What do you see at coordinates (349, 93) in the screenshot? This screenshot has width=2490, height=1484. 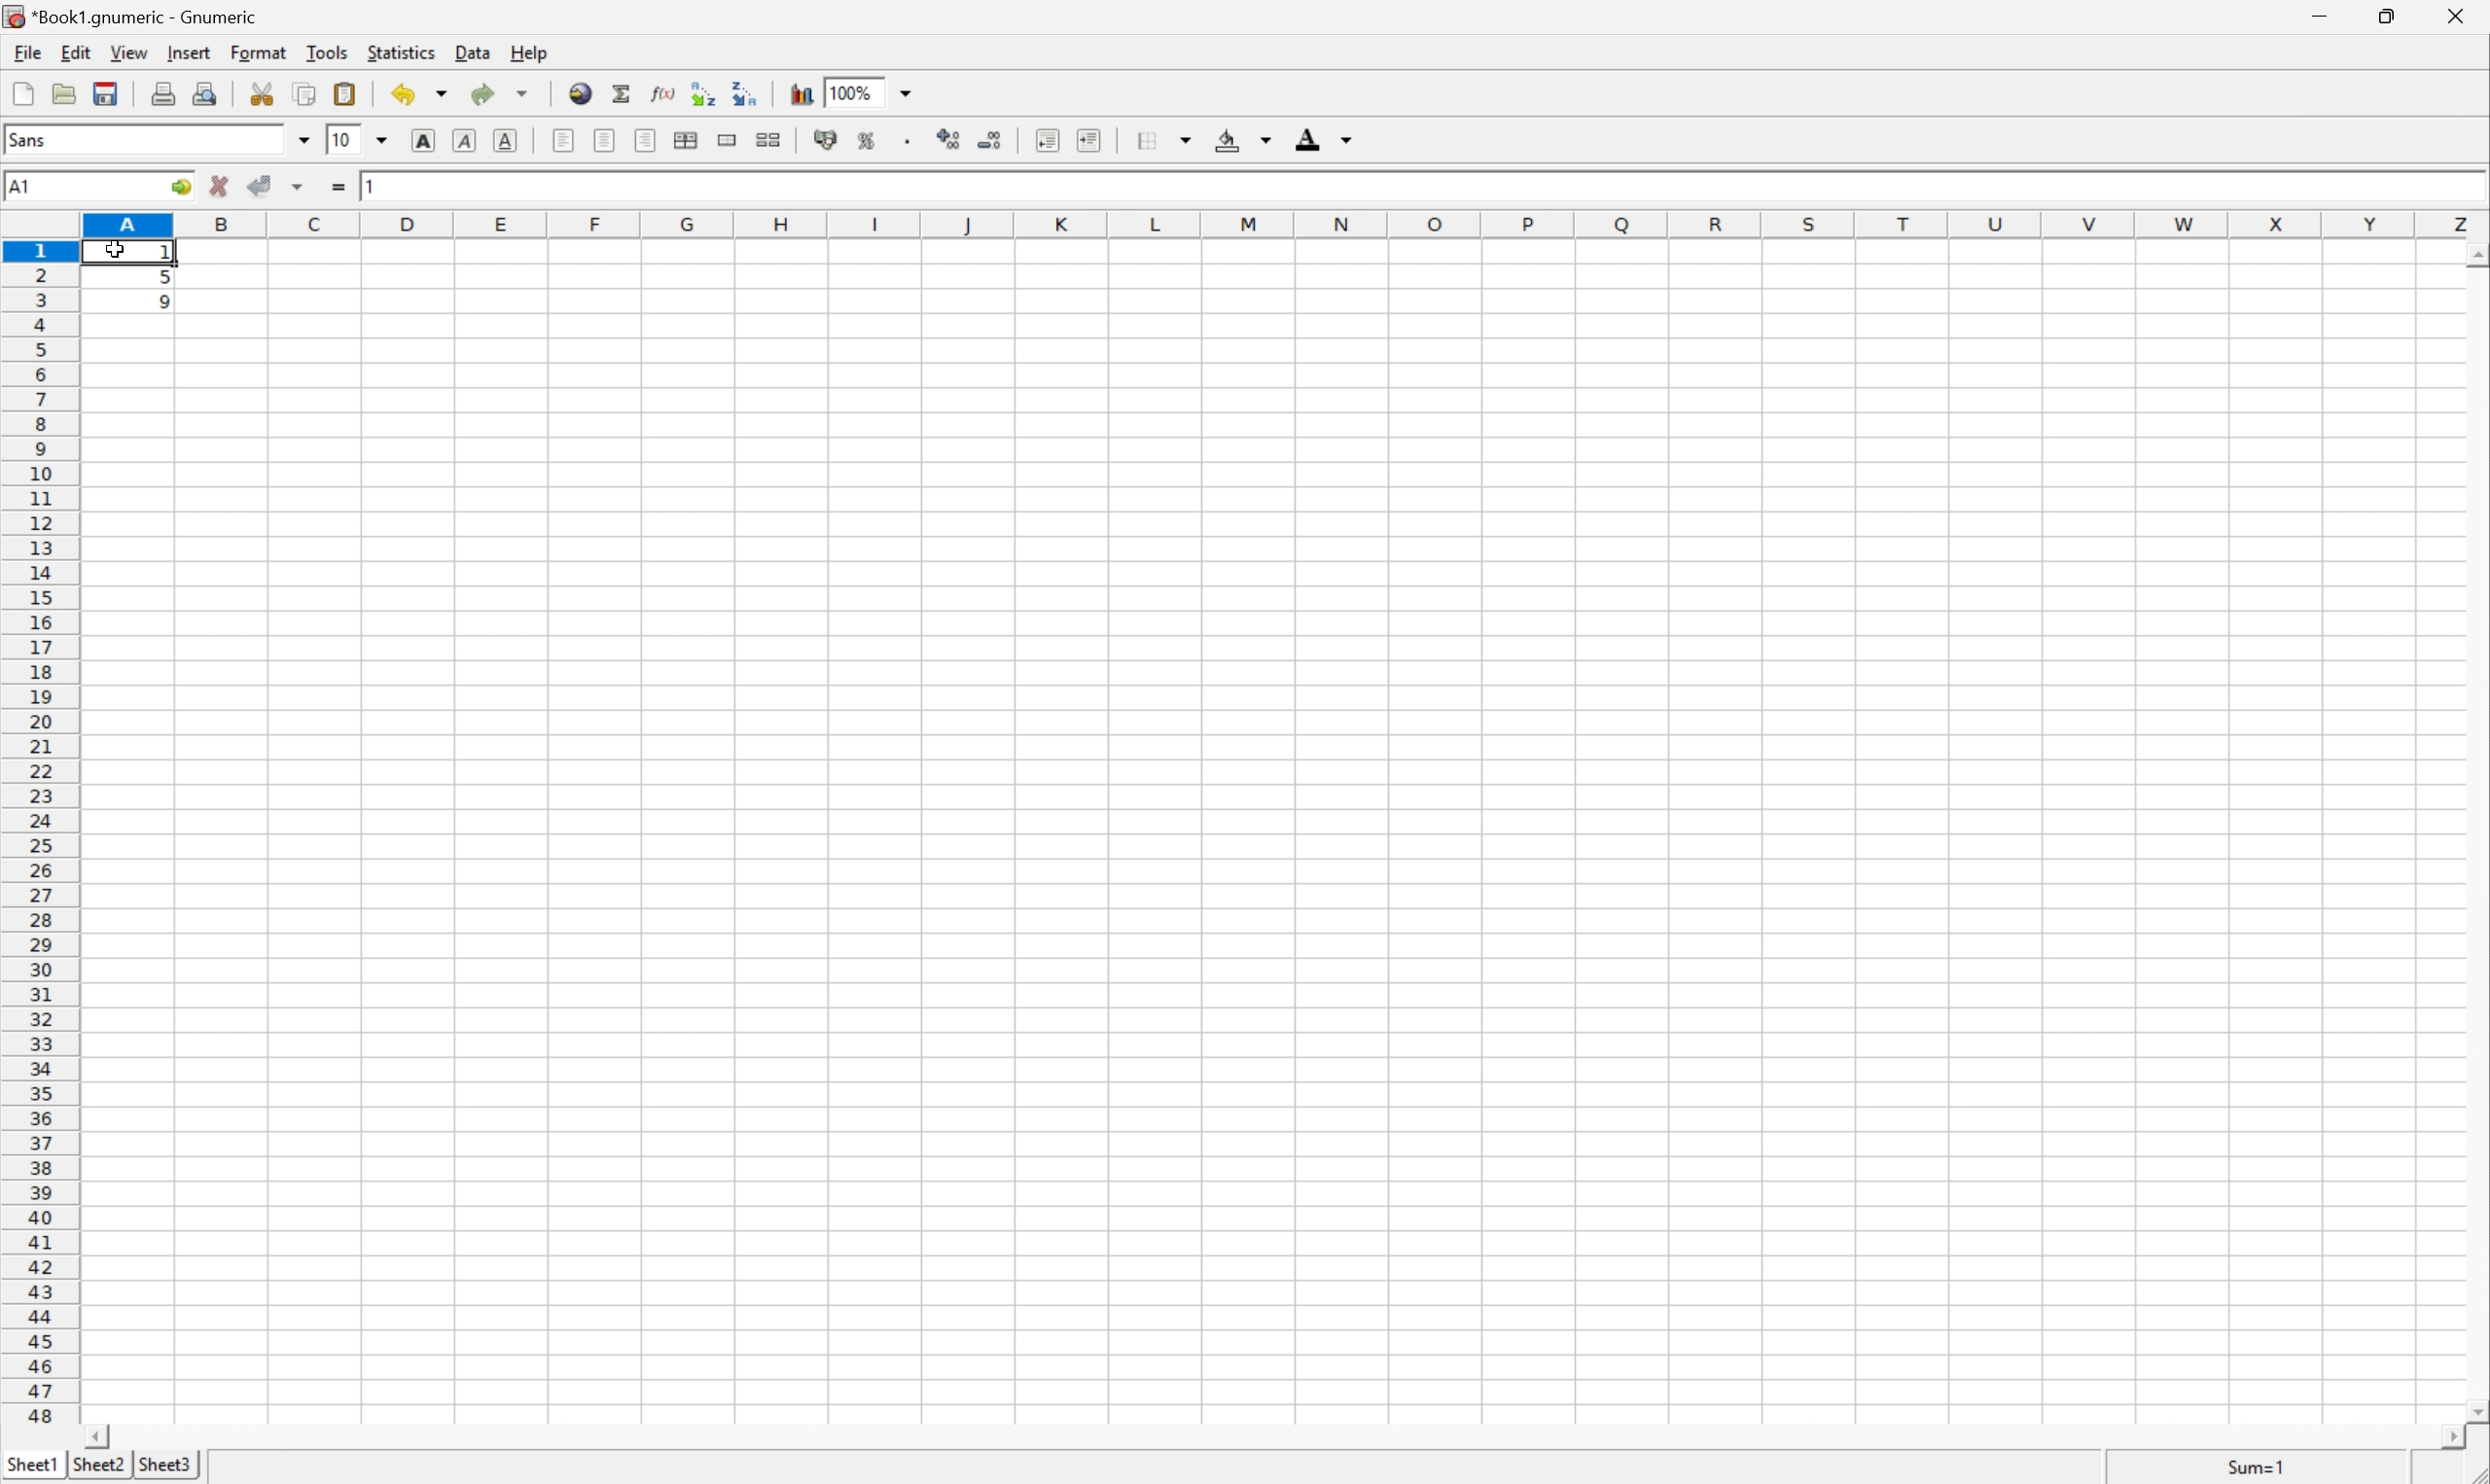 I see `paste` at bounding box center [349, 93].